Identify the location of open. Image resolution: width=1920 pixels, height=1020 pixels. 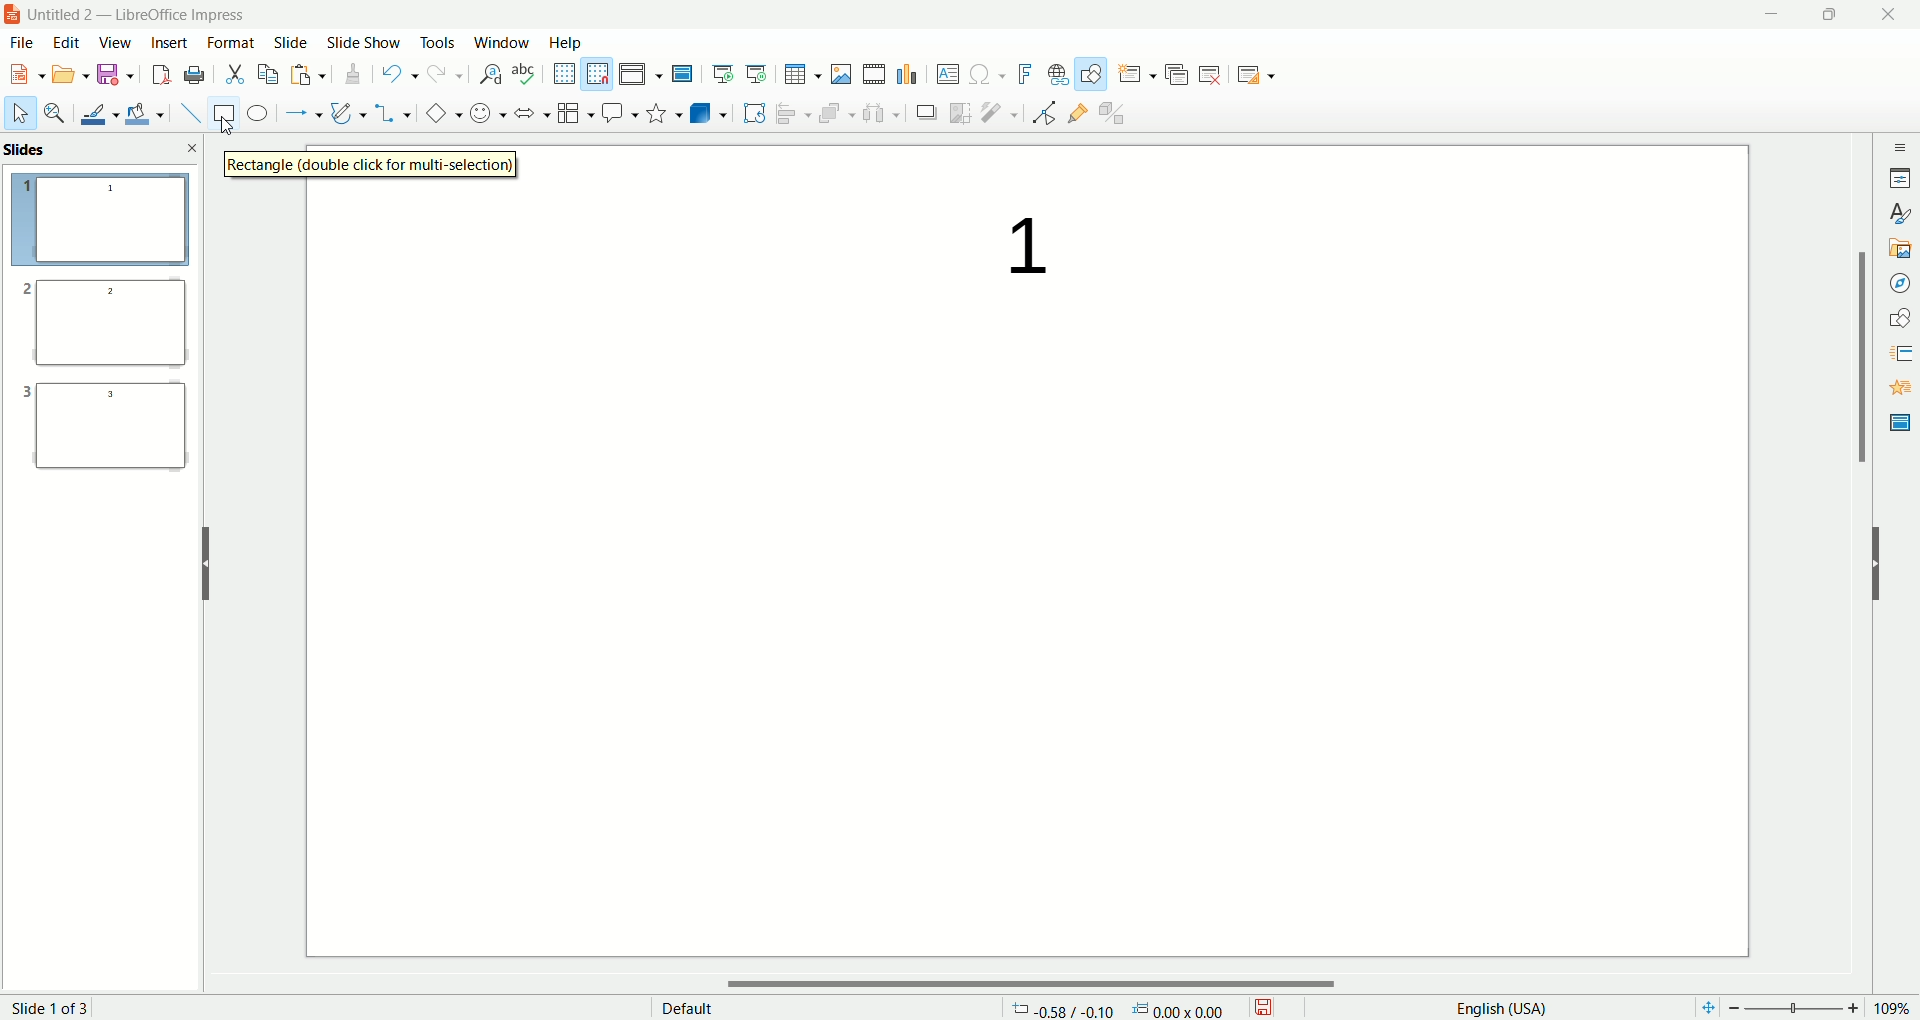
(72, 76).